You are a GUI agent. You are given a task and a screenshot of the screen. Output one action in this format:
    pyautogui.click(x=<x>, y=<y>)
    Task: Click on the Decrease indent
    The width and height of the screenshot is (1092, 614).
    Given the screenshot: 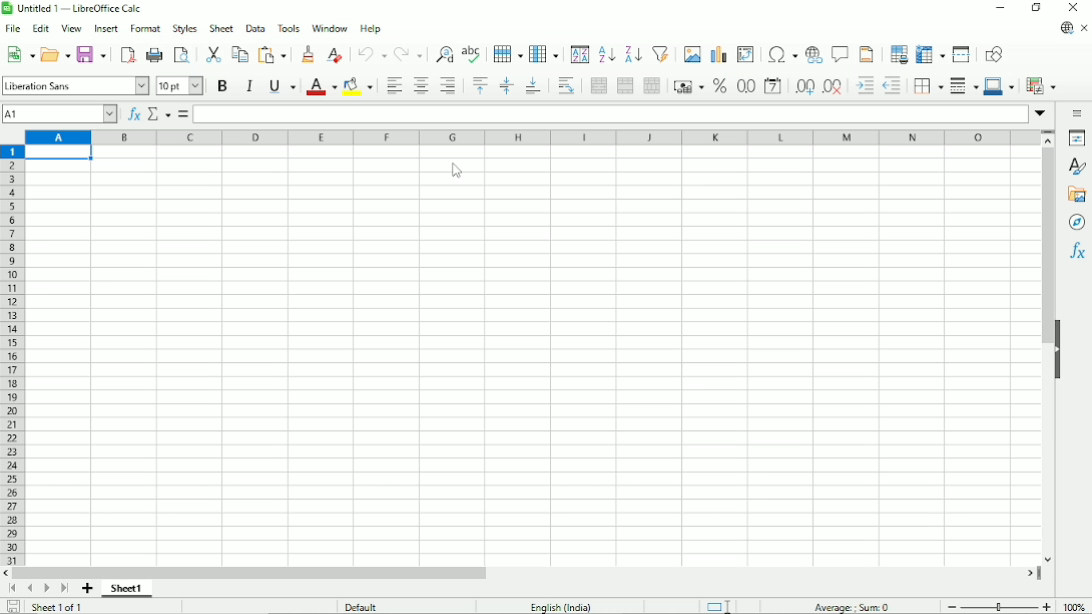 What is the action you would take?
    pyautogui.click(x=892, y=86)
    